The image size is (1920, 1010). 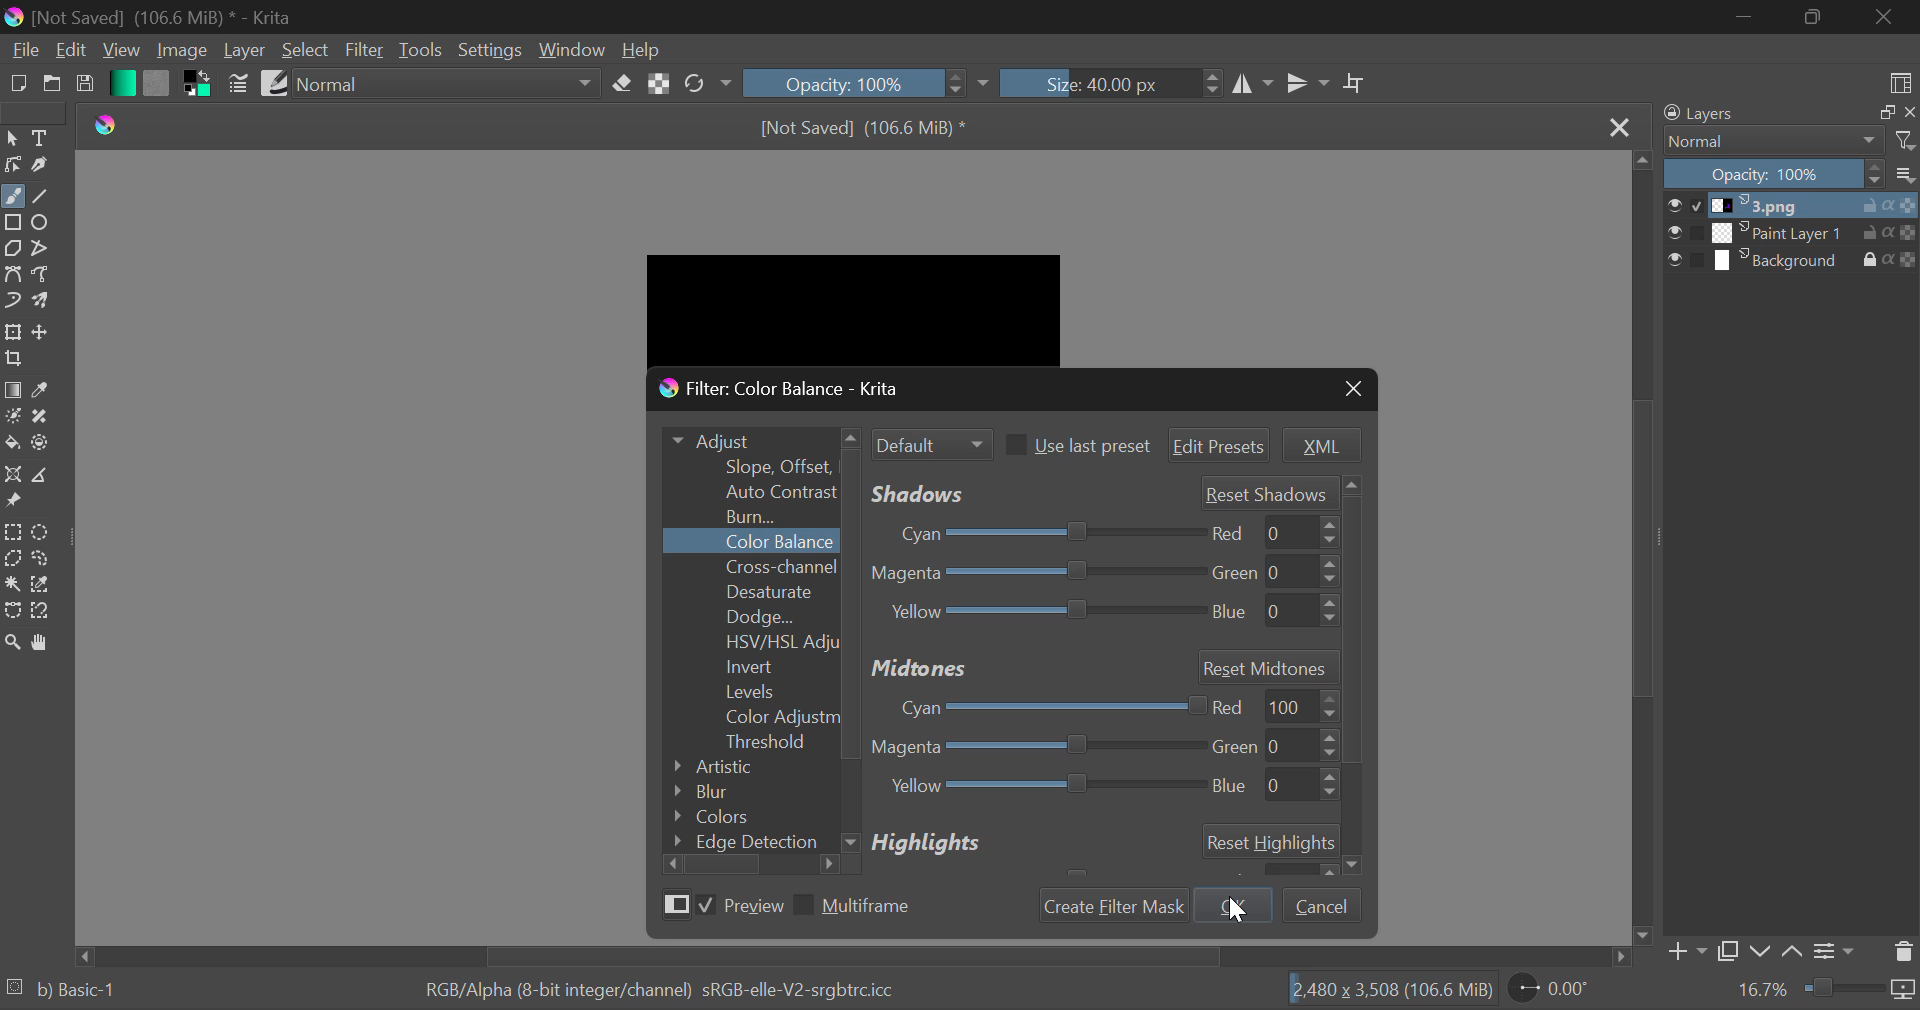 What do you see at coordinates (1776, 174) in the screenshot?
I see `Opacity 100%` at bounding box center [1776, 174].